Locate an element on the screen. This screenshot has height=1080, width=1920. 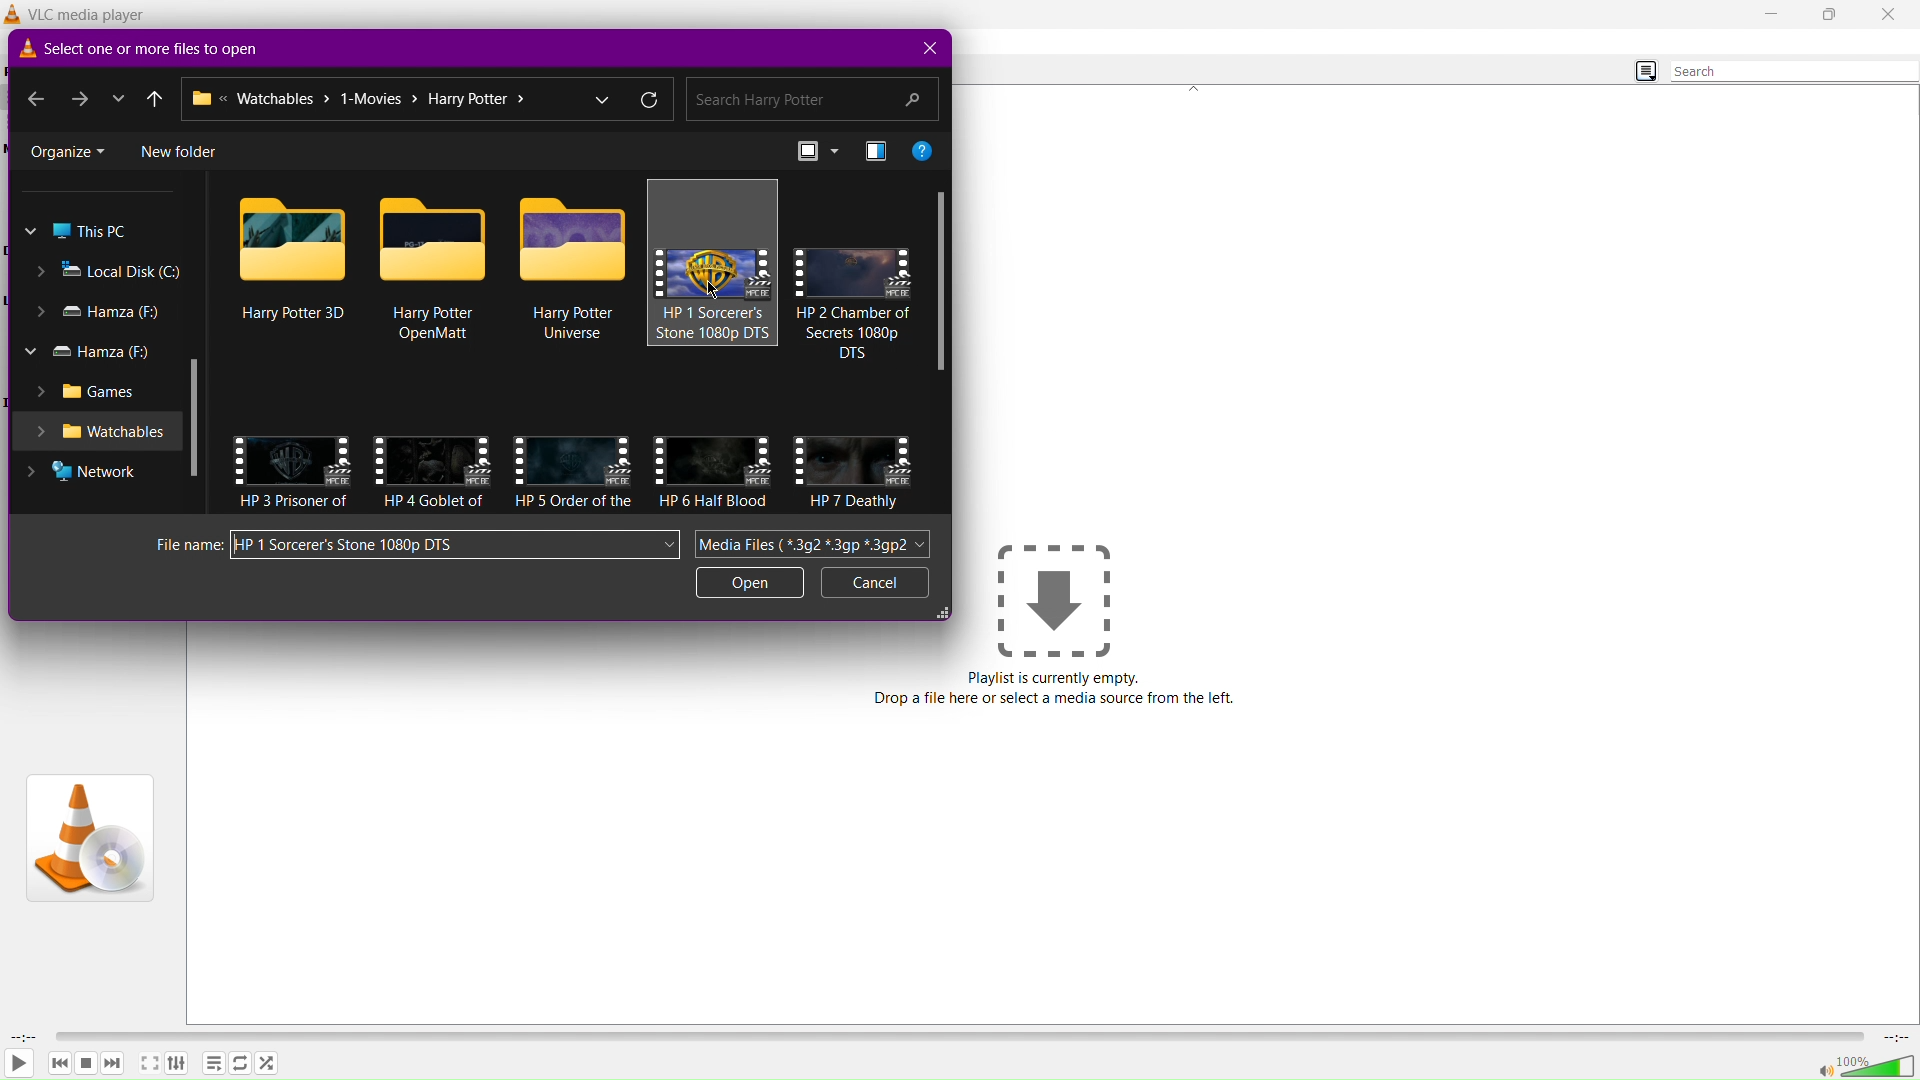
Type of Files is located at coordinates (817, 546).